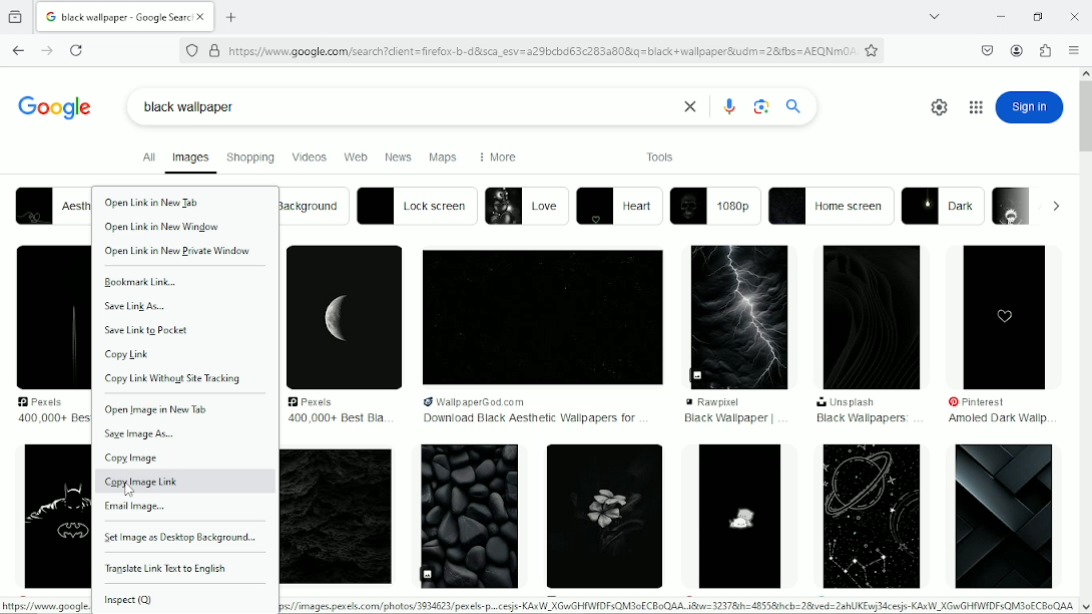 Image resolution: width=1092 pixels, height=614 pixels. I want to click on images, so click(191, 160).